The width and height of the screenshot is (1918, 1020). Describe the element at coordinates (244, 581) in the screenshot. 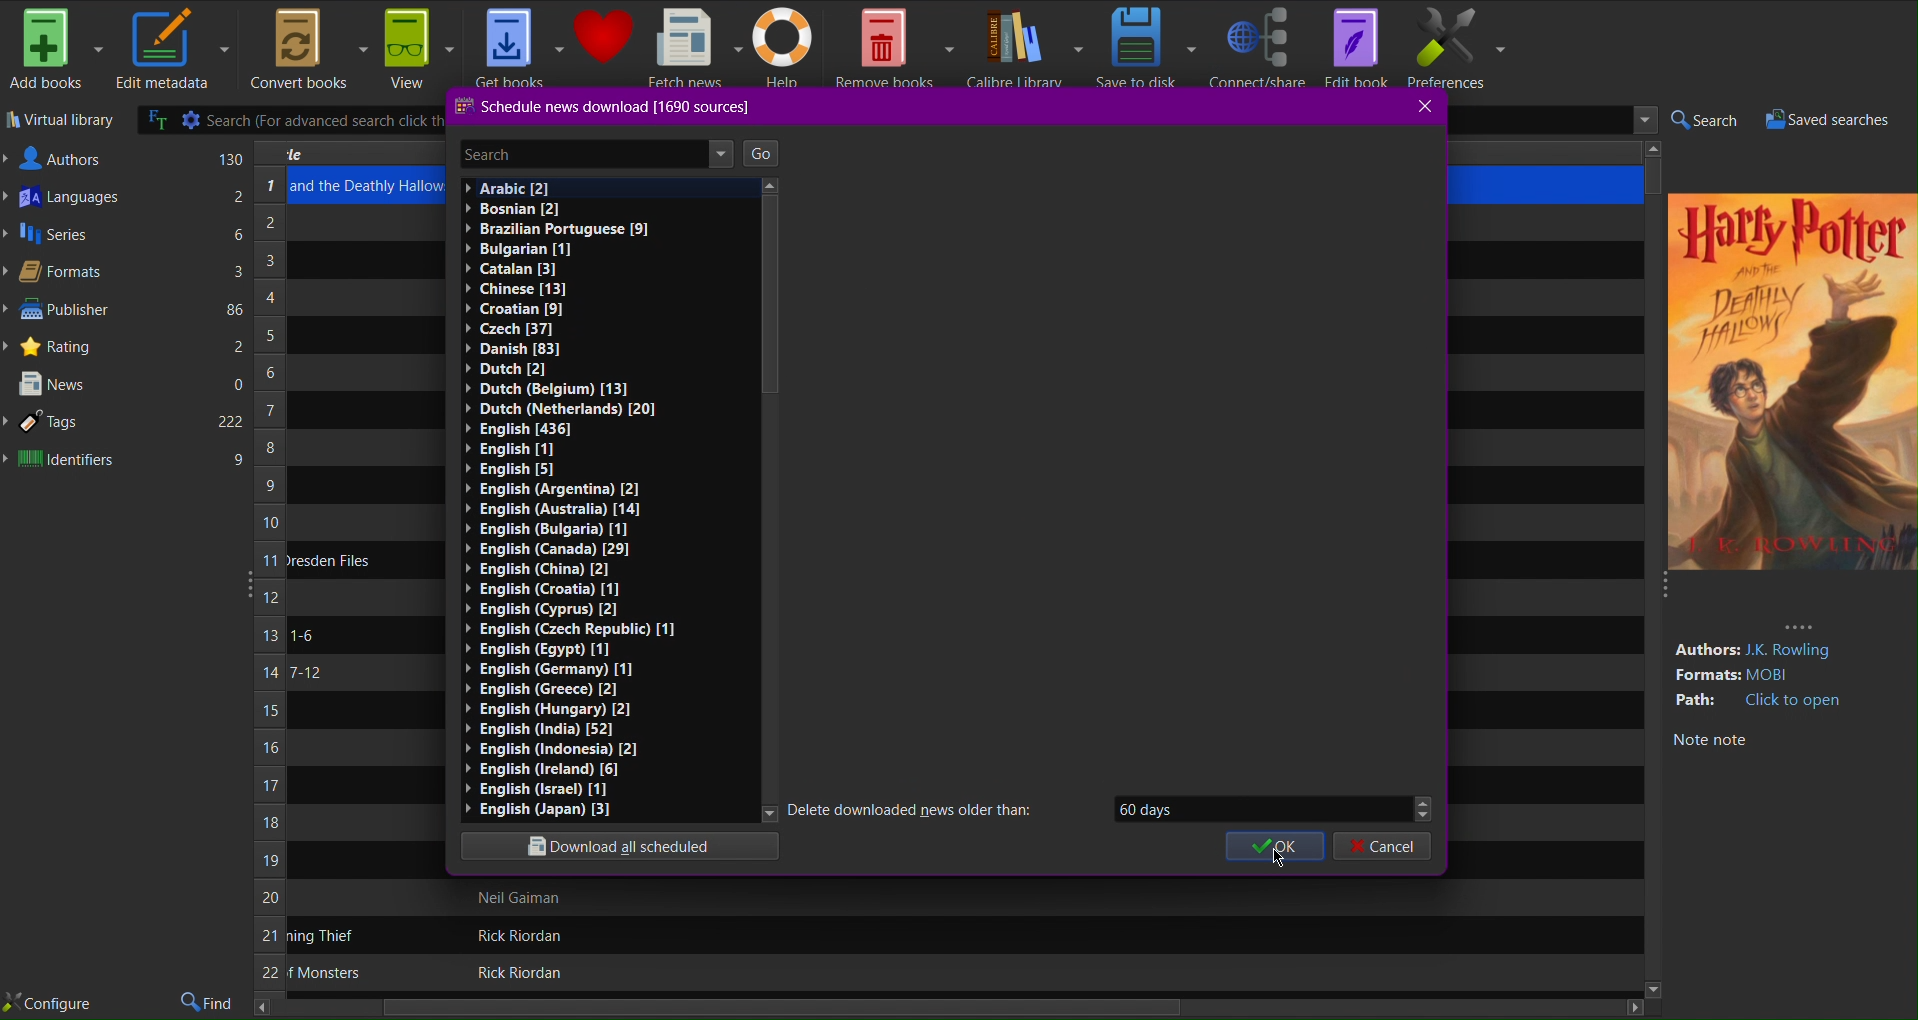

I see `Collapse` at that location.